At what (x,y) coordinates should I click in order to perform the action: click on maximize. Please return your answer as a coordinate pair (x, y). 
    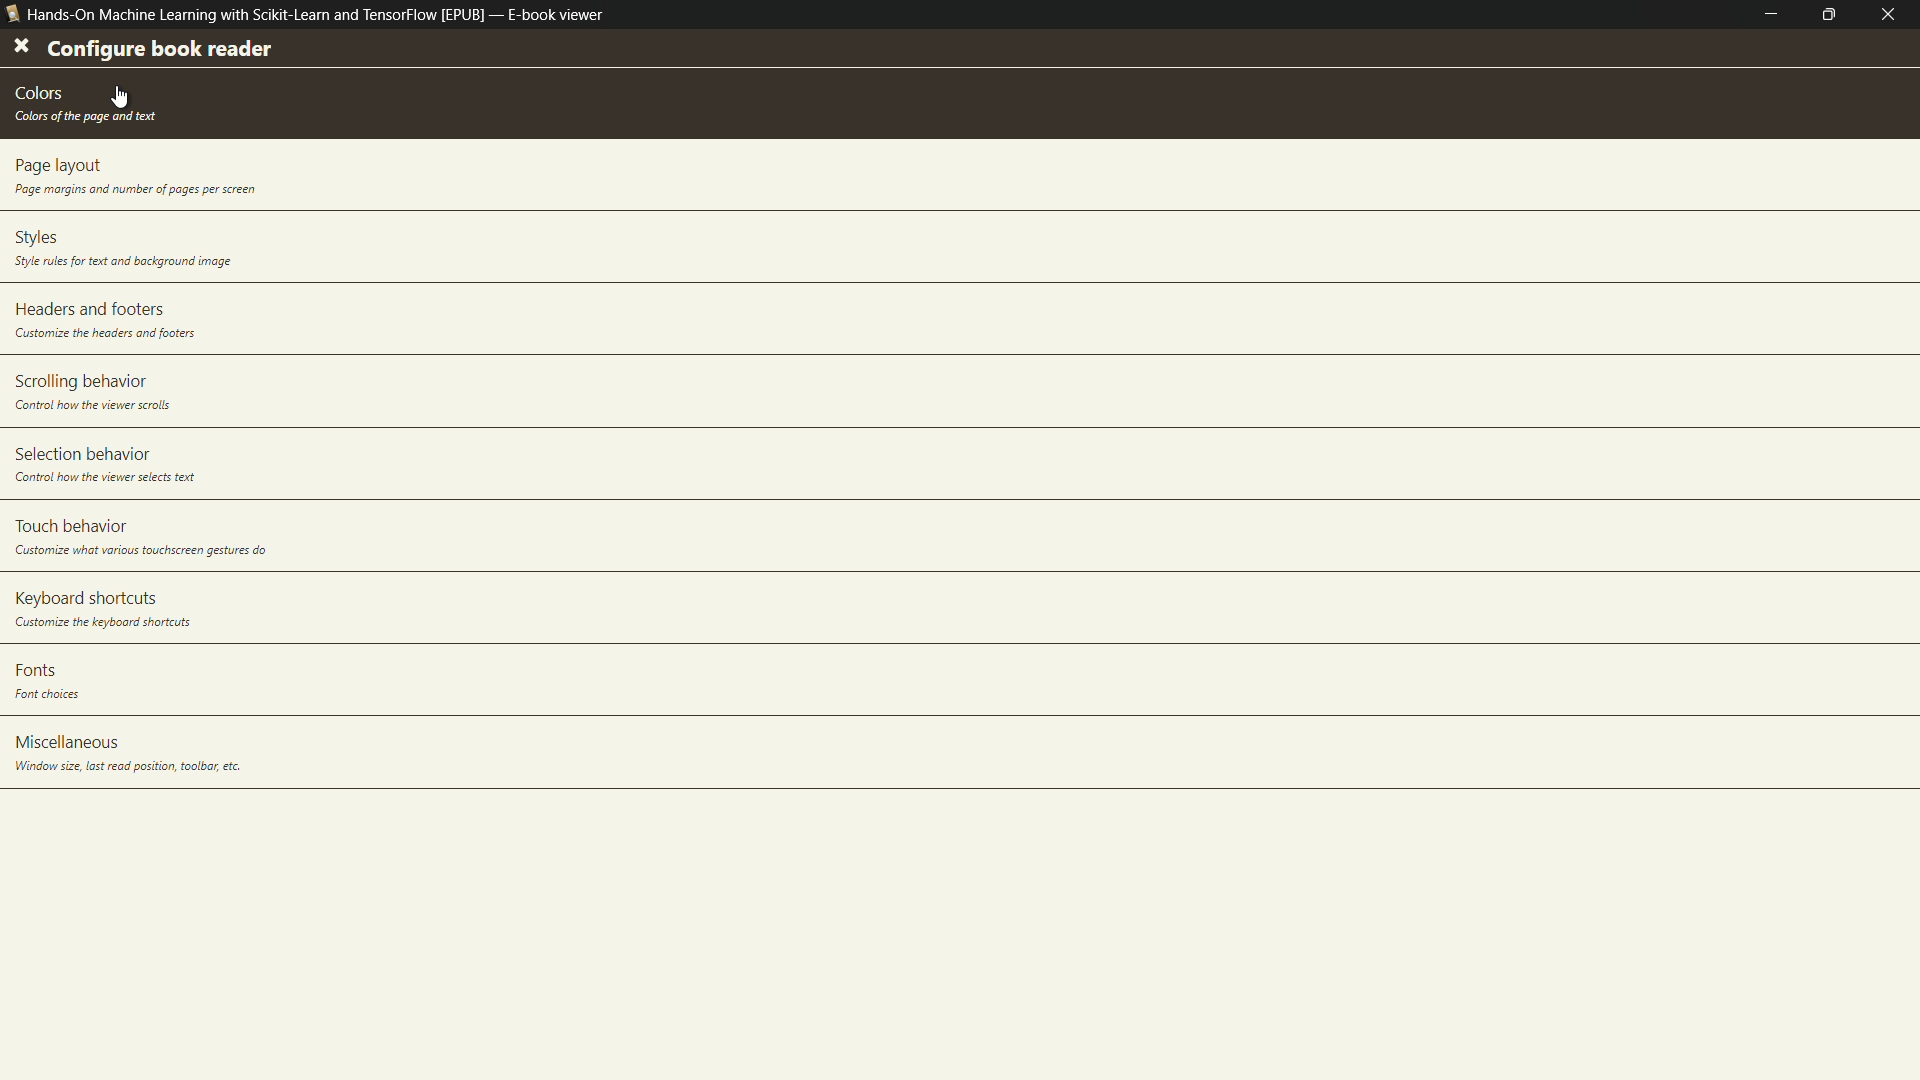
    Looking at the image, I should click on (1834, 15).